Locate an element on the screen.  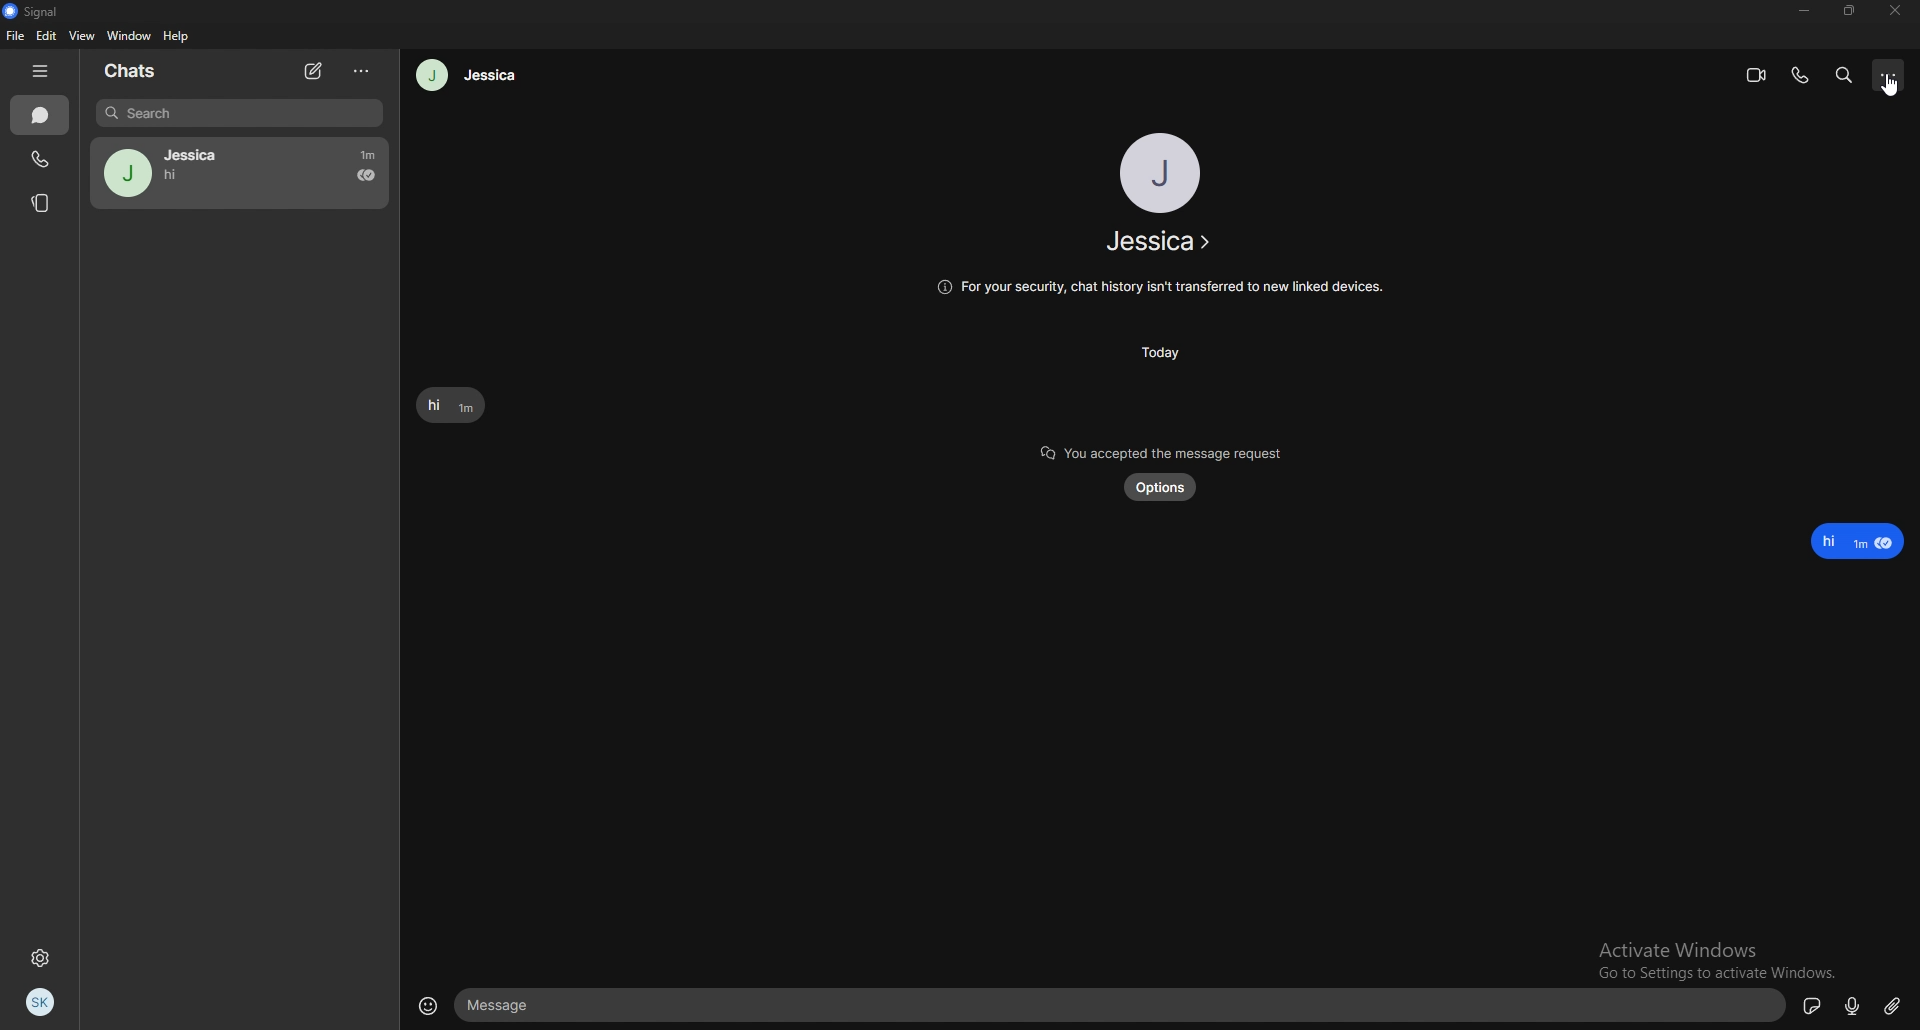
Close is located at coordinates (1896, 12).